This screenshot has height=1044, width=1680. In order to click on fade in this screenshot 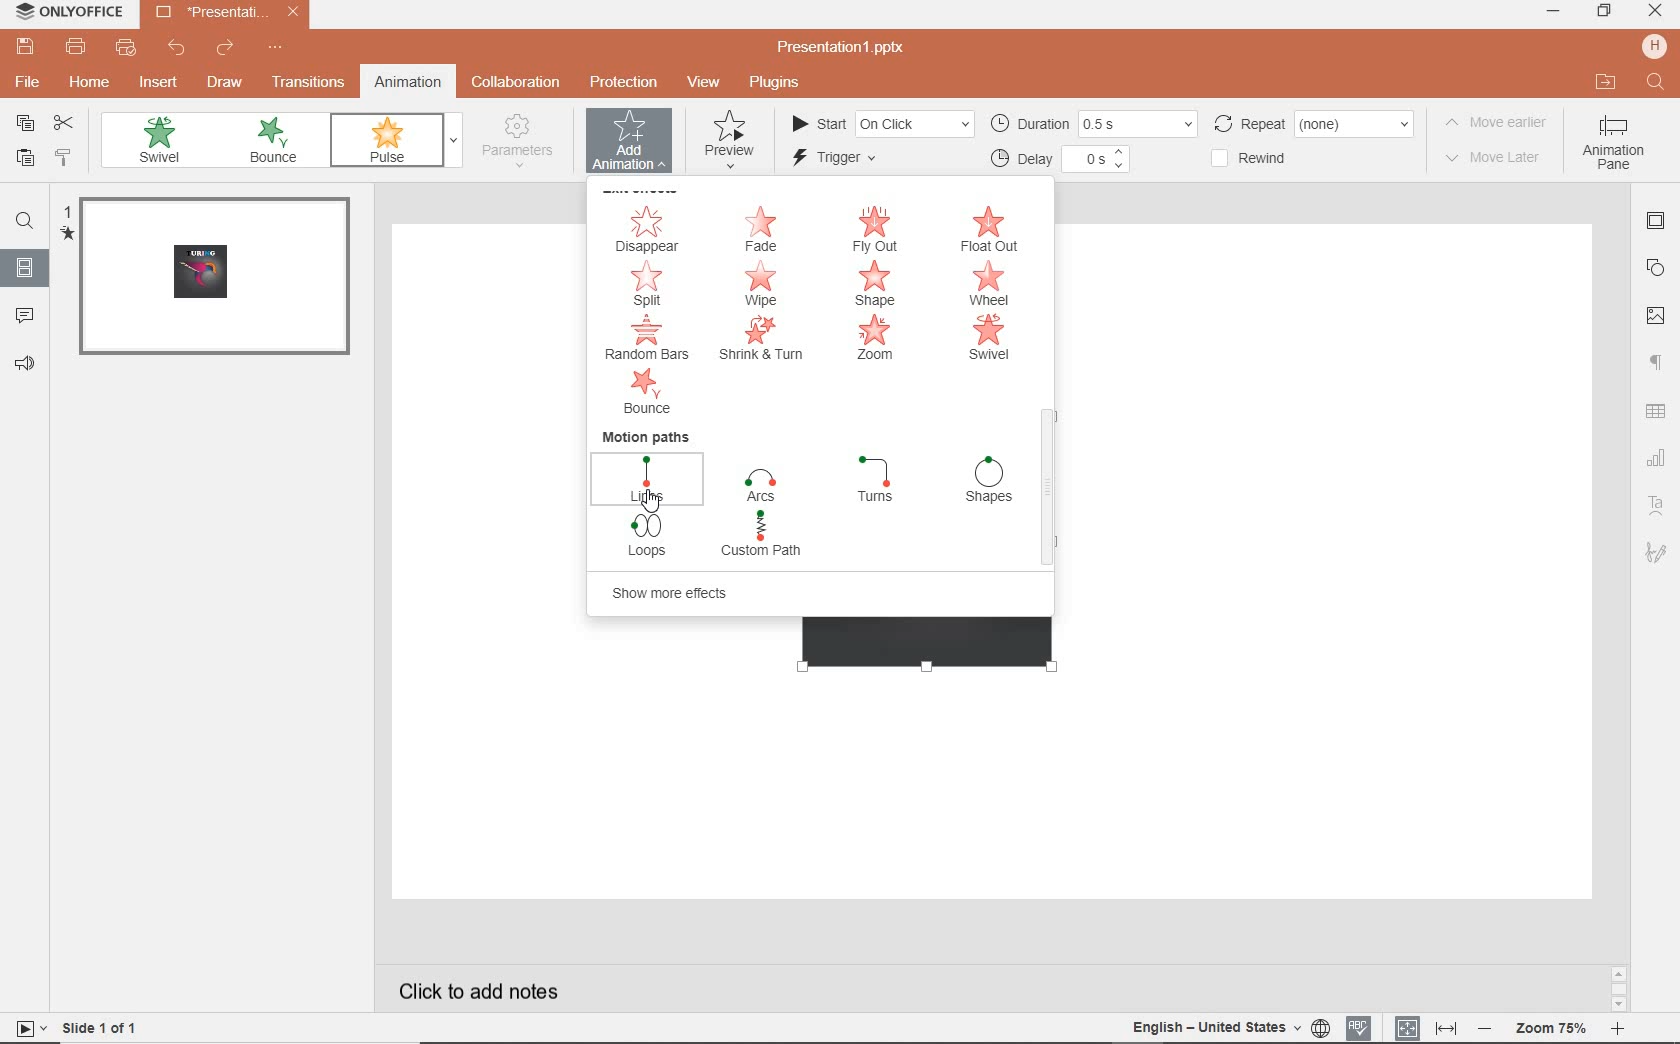, I will do `click(761, 230)`.